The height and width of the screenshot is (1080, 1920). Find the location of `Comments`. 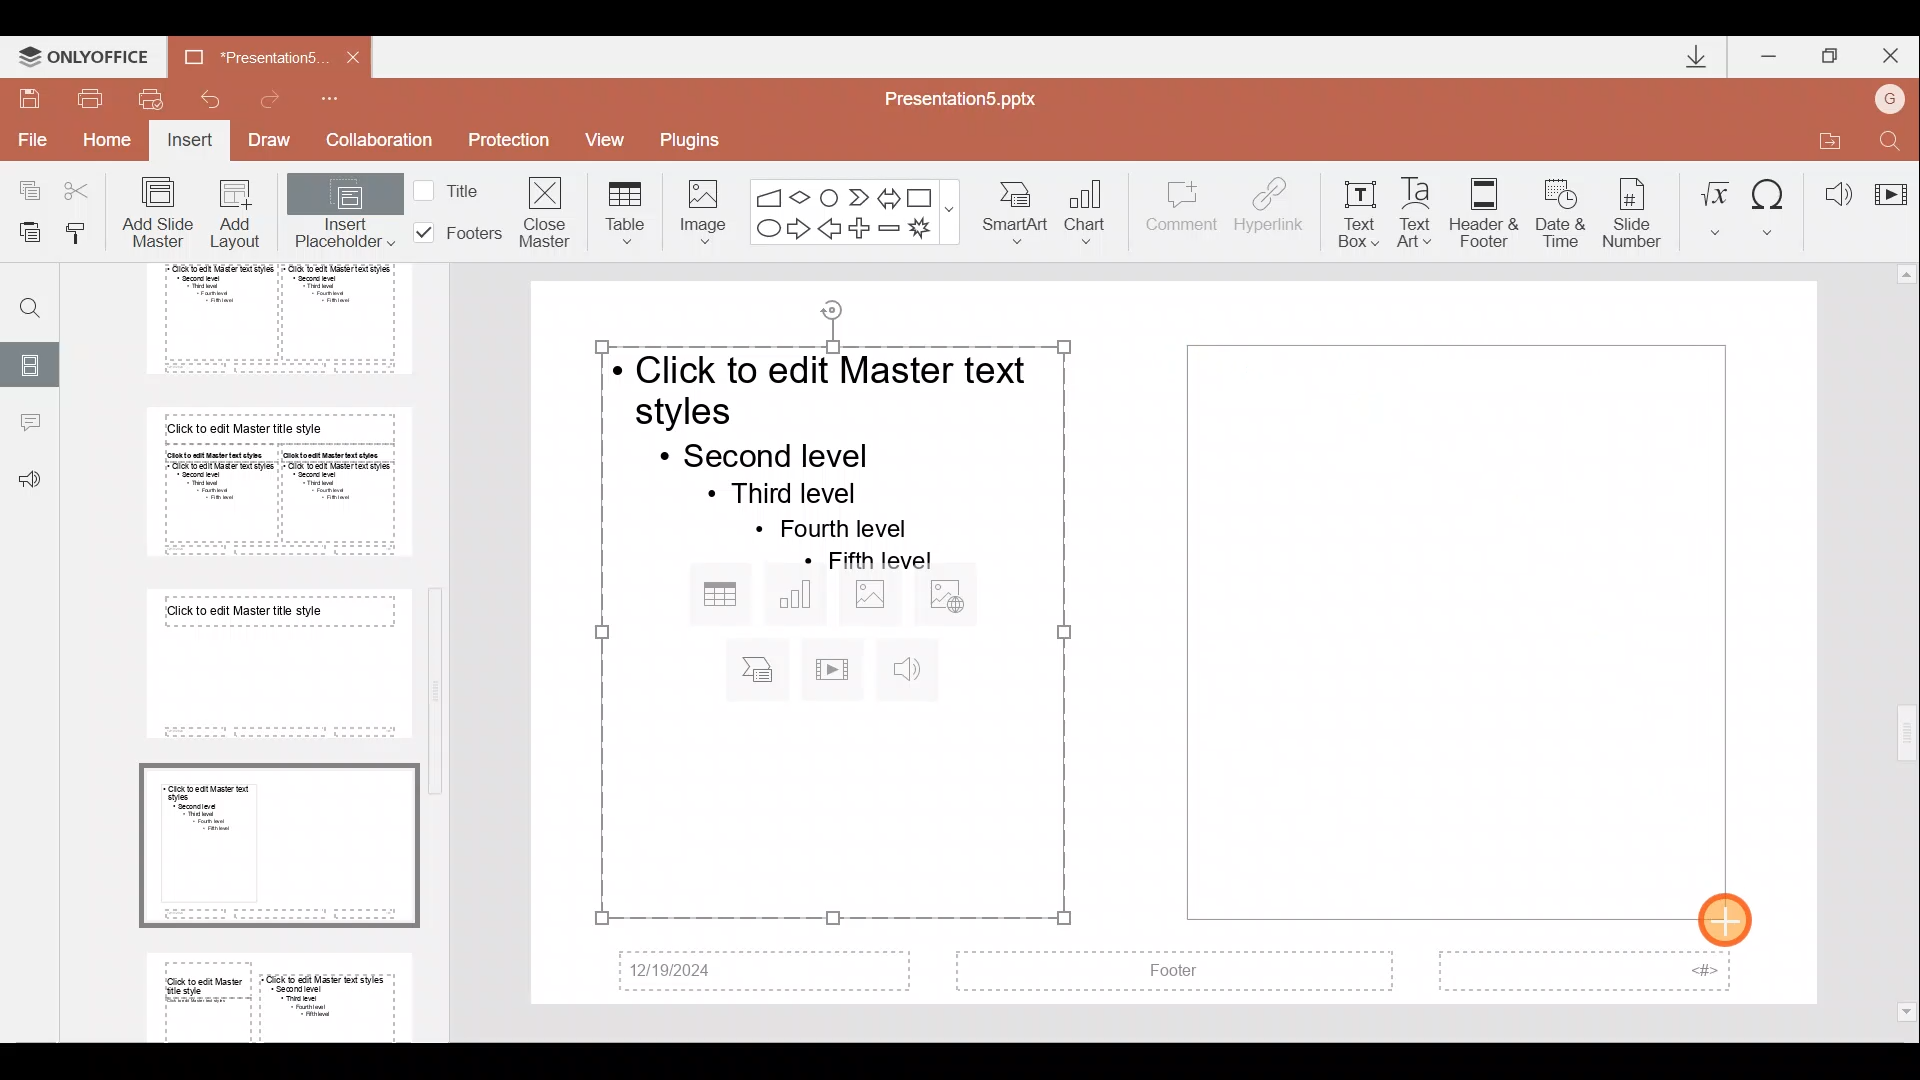

Comments is located at coordinates (29, 425).